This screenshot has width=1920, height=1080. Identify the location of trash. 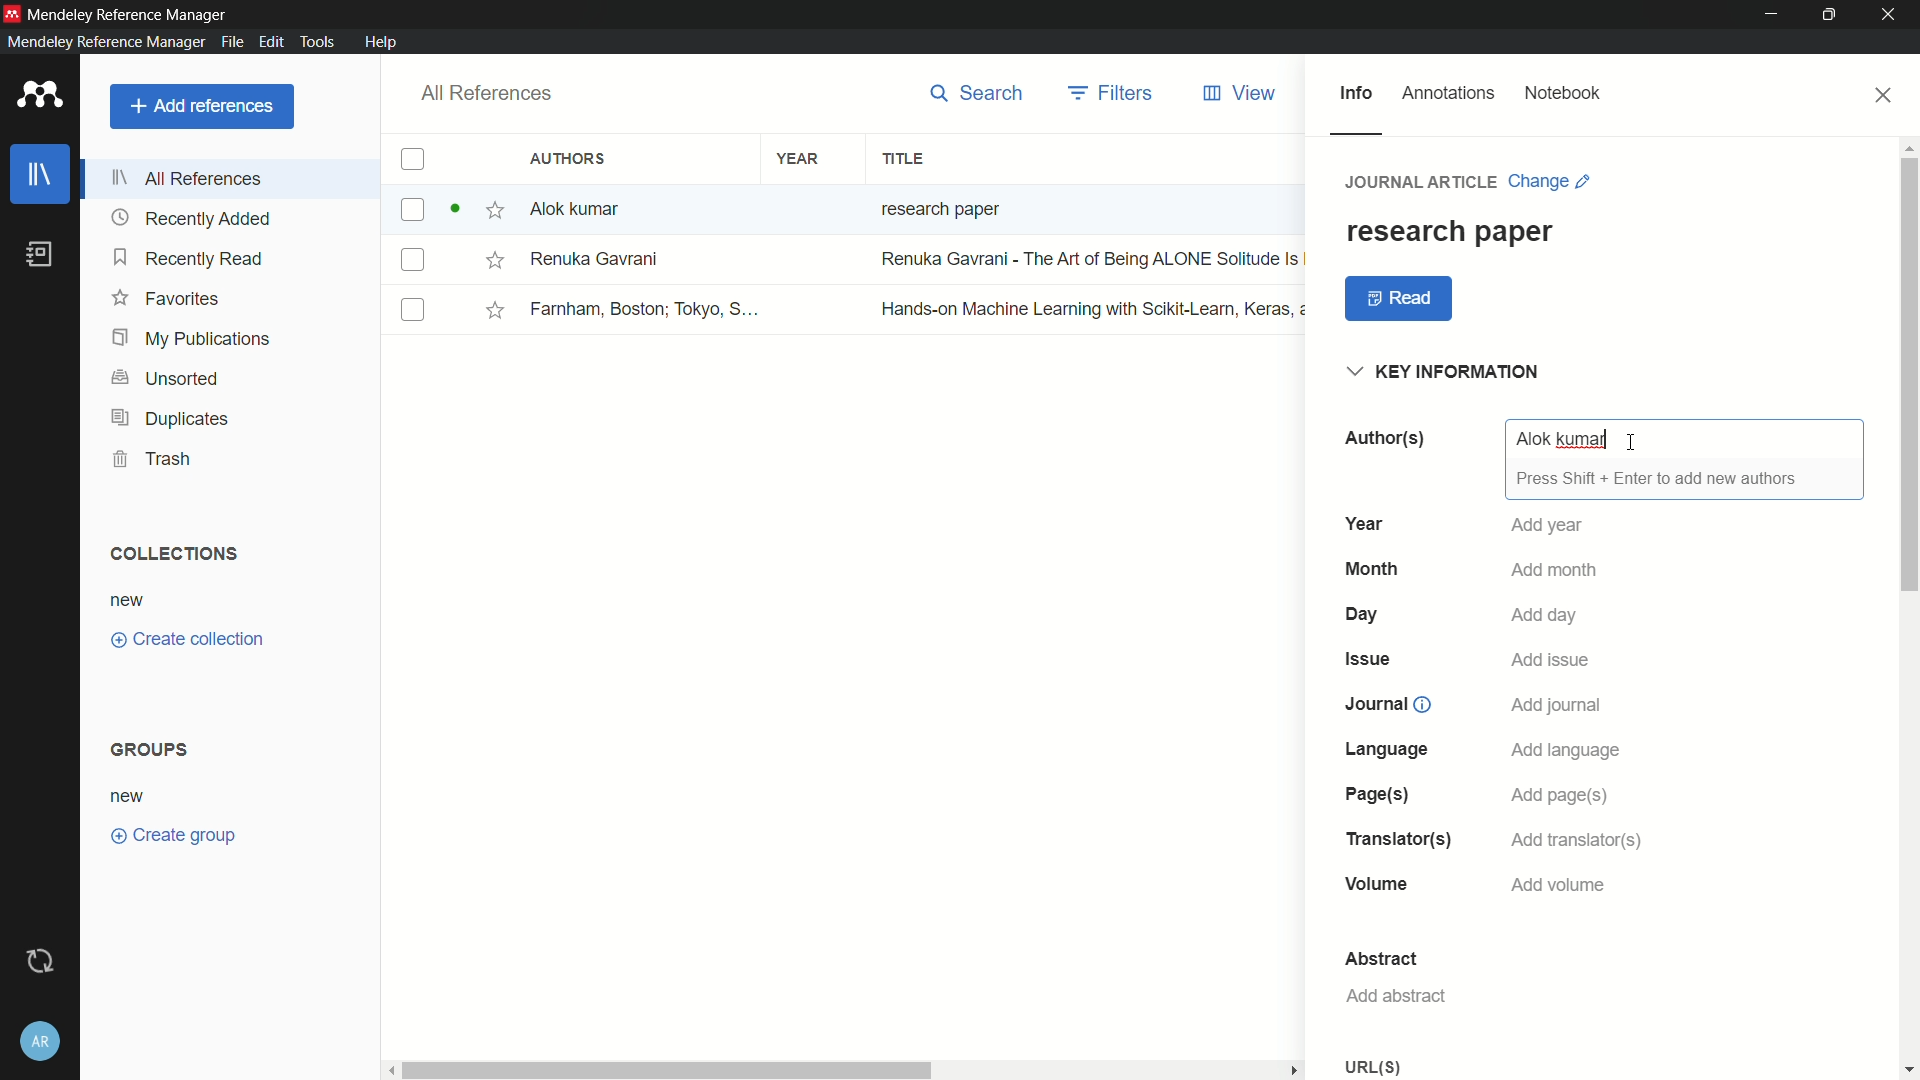
(154, 458).